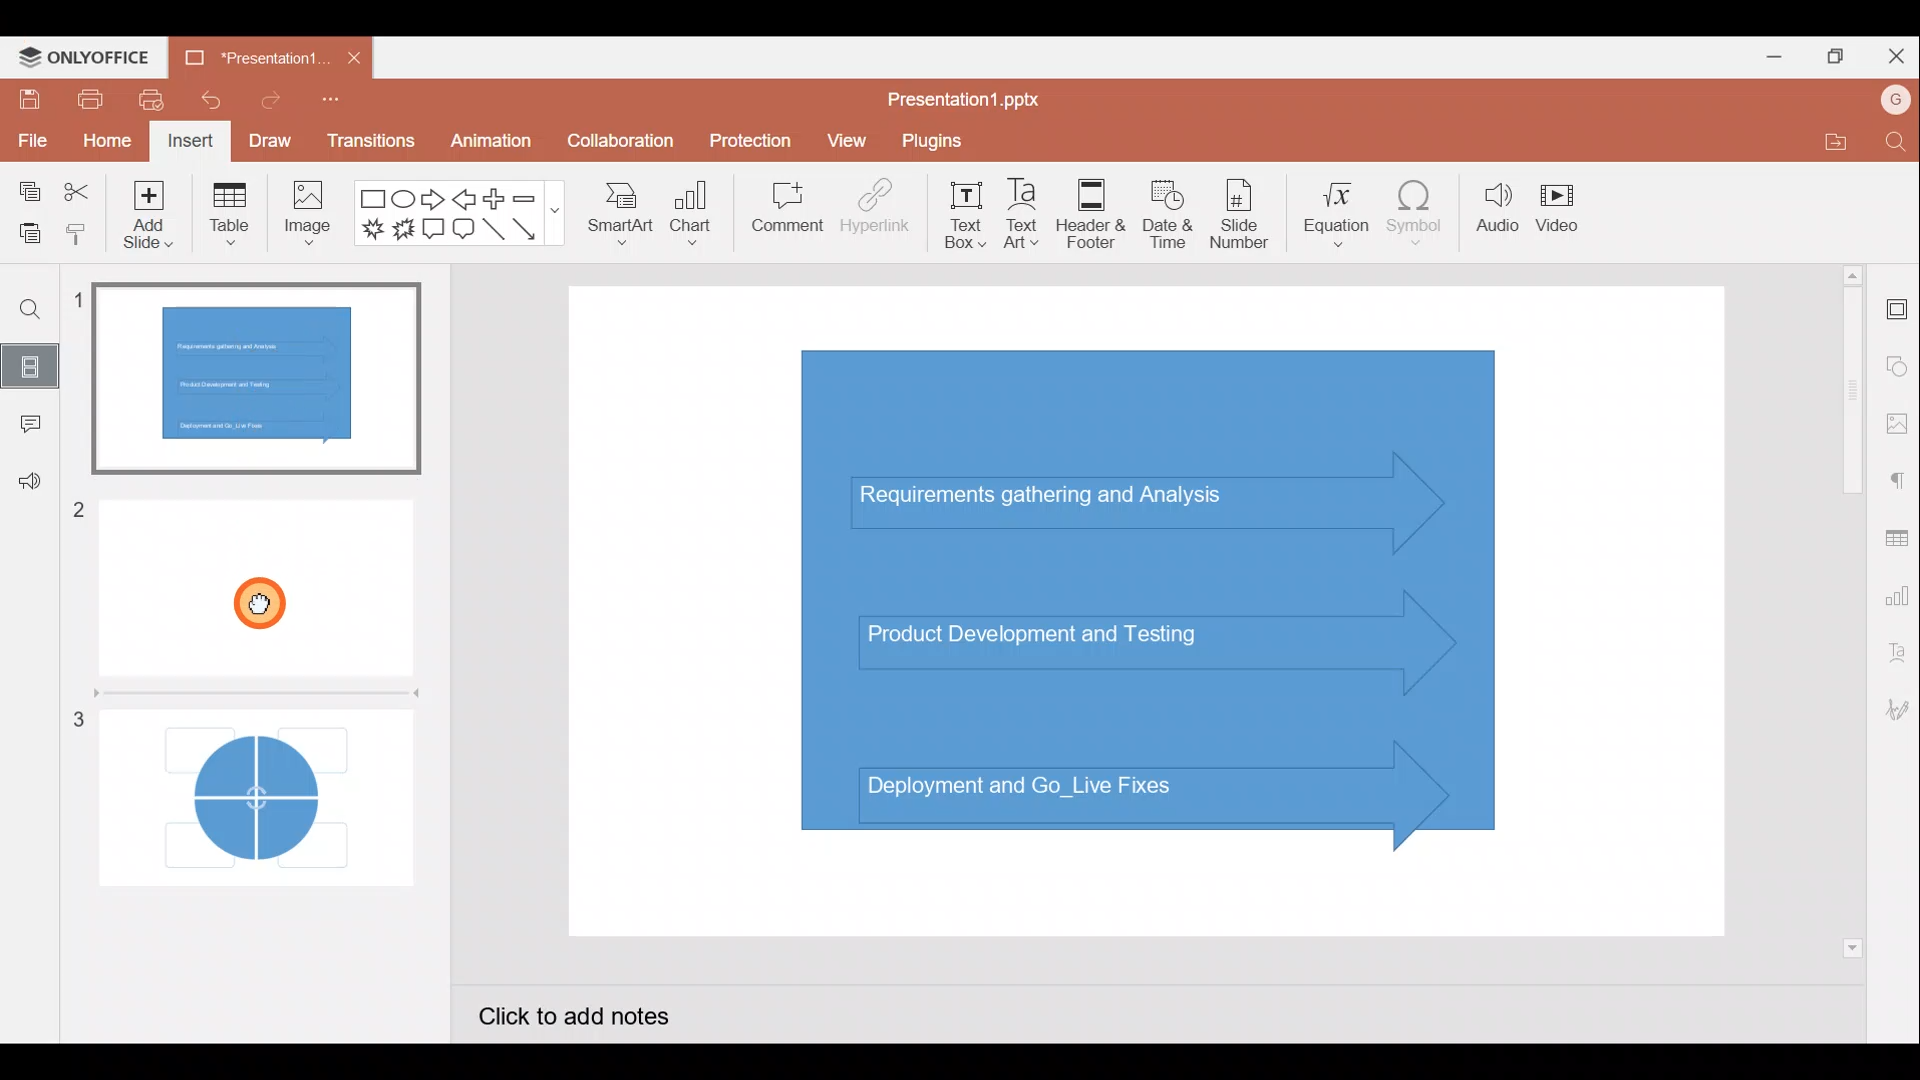  What do you see at coordinates (1172, 214) in the screenshot?
I see `Date & time` at bounding box center [1172, 214].